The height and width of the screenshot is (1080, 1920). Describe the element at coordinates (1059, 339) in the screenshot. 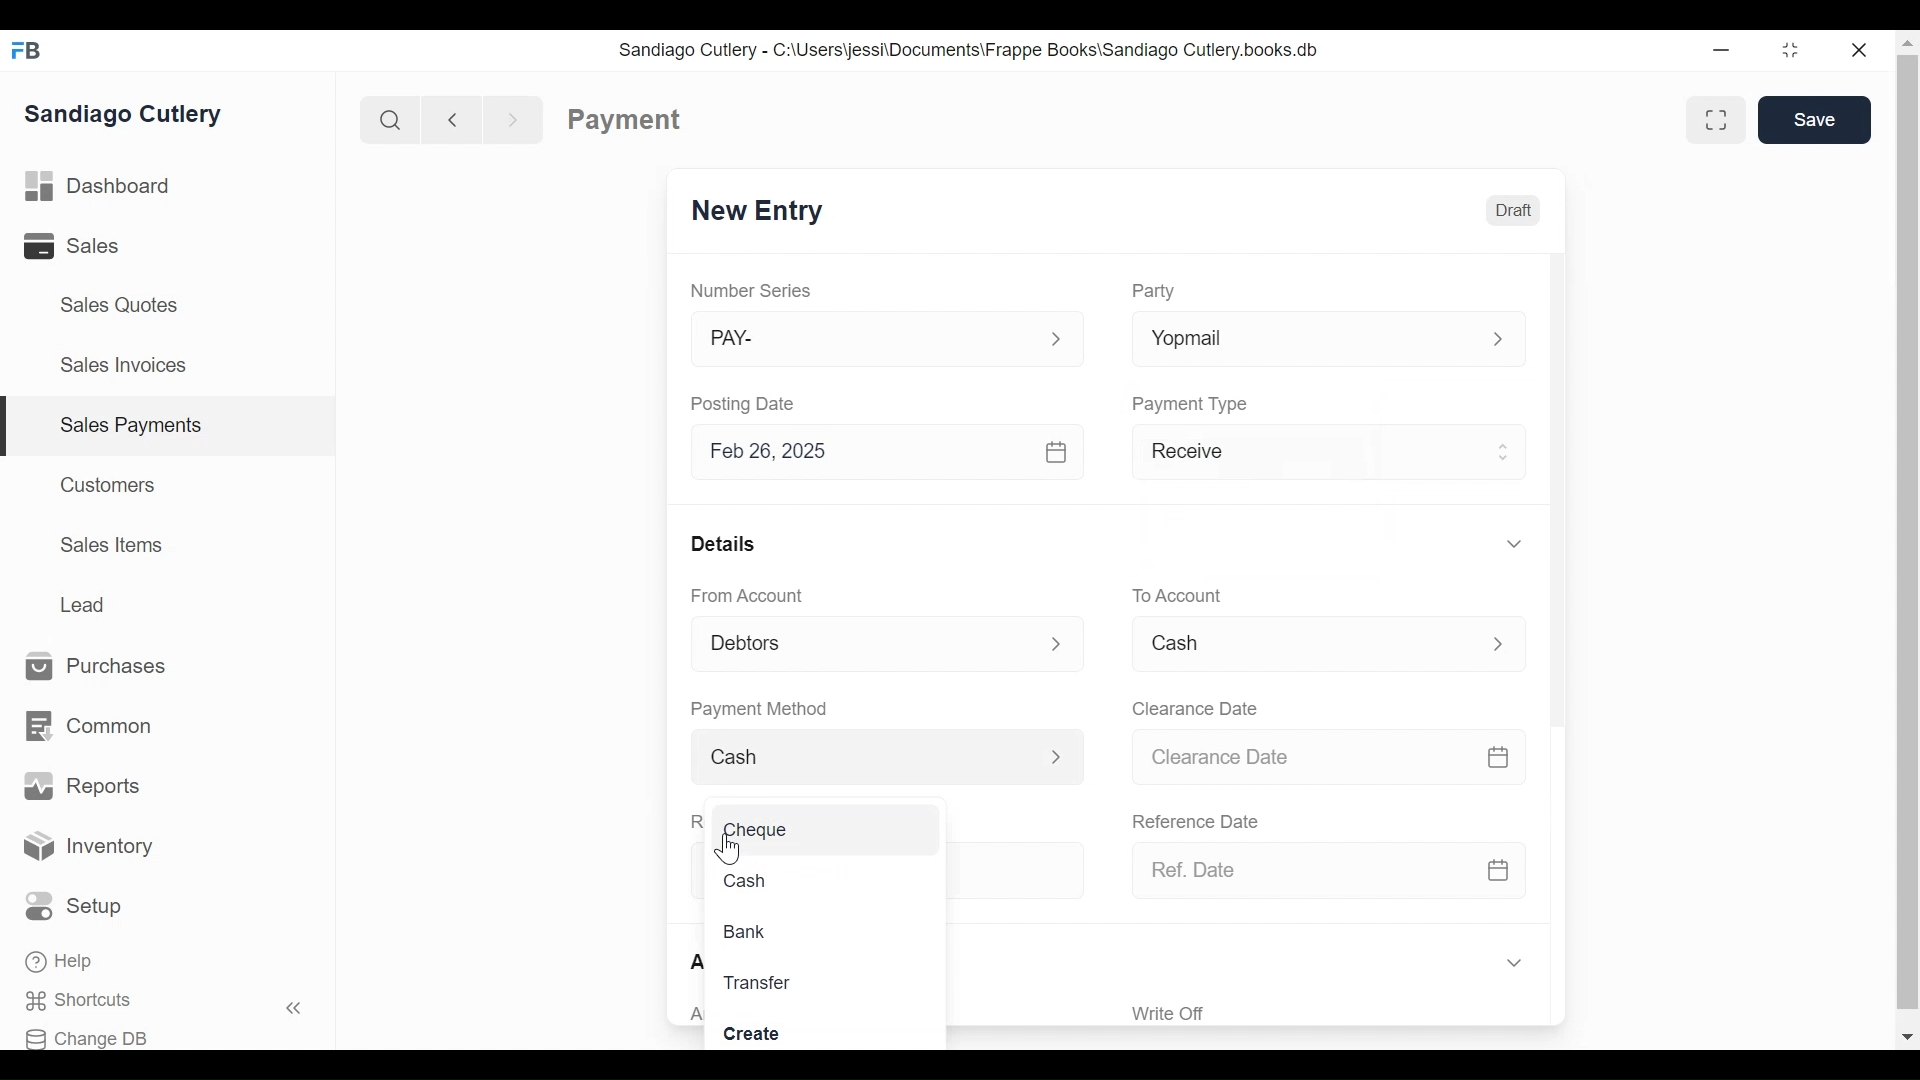

I see `Expand` at that location.